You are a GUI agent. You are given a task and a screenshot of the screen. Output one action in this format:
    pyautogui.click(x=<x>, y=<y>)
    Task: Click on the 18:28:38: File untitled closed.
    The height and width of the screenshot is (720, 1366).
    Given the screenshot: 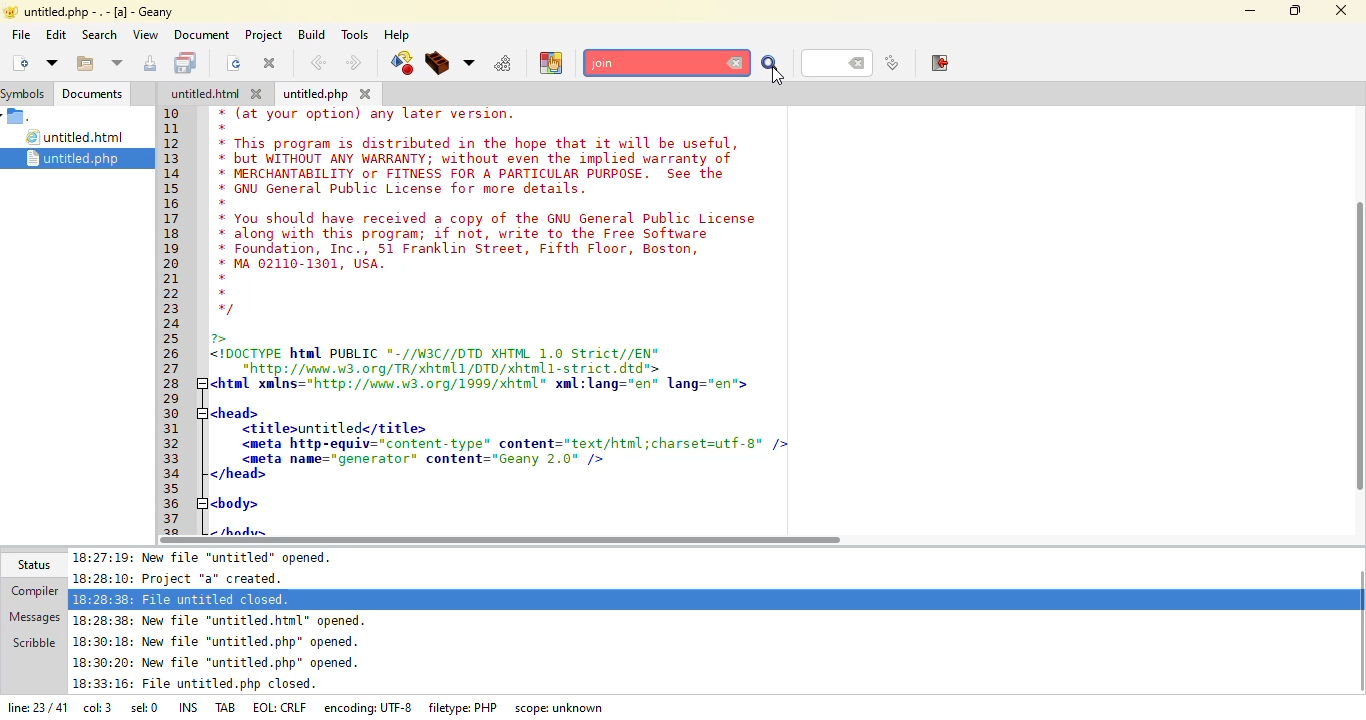 What is the action you would take?
    pyautogui.click(x=183, y=598)
    